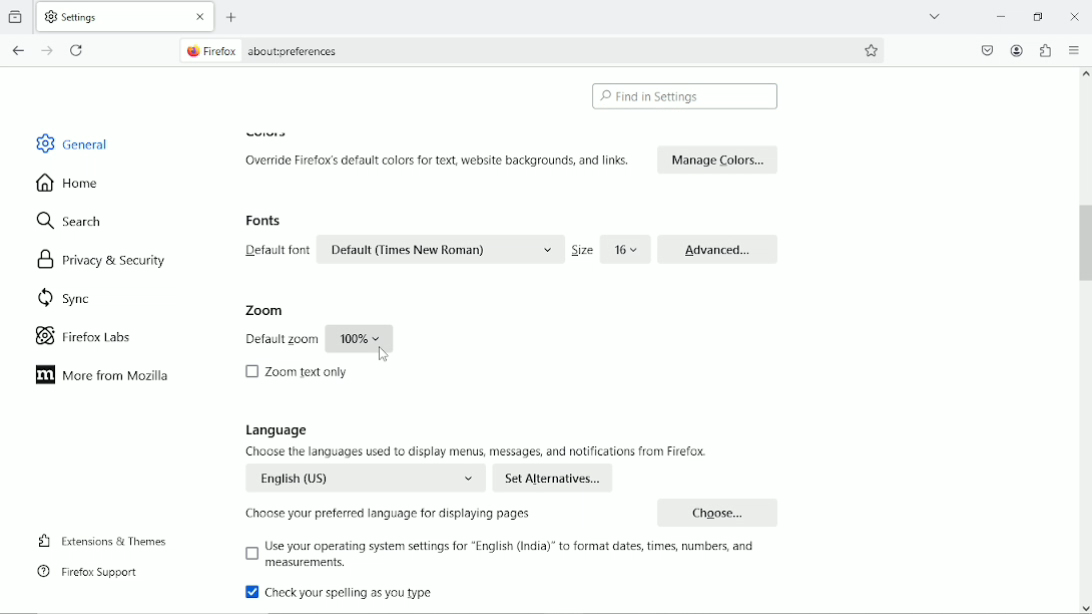  Describe the element at coordinates (70, 182) in the screenshot. I see `Home` at that location.